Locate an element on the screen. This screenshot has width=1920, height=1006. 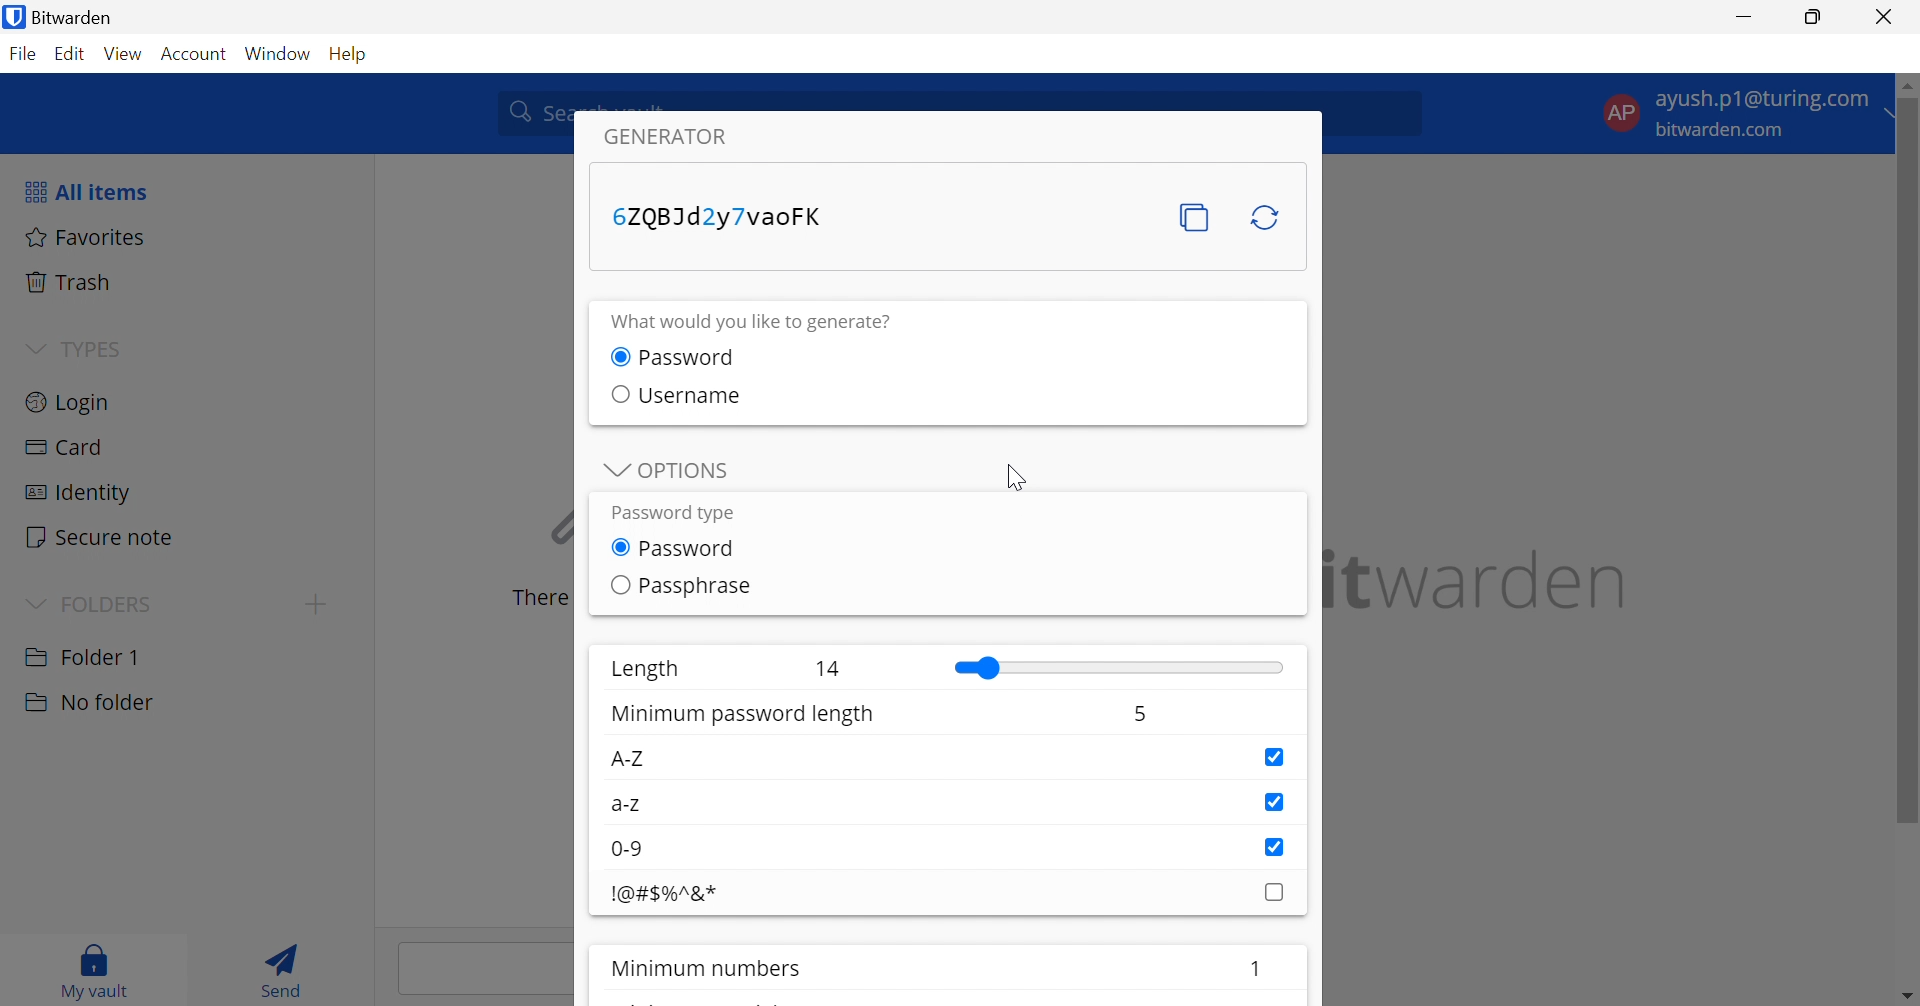
Checkbox is located at coordinates (1274, 802).